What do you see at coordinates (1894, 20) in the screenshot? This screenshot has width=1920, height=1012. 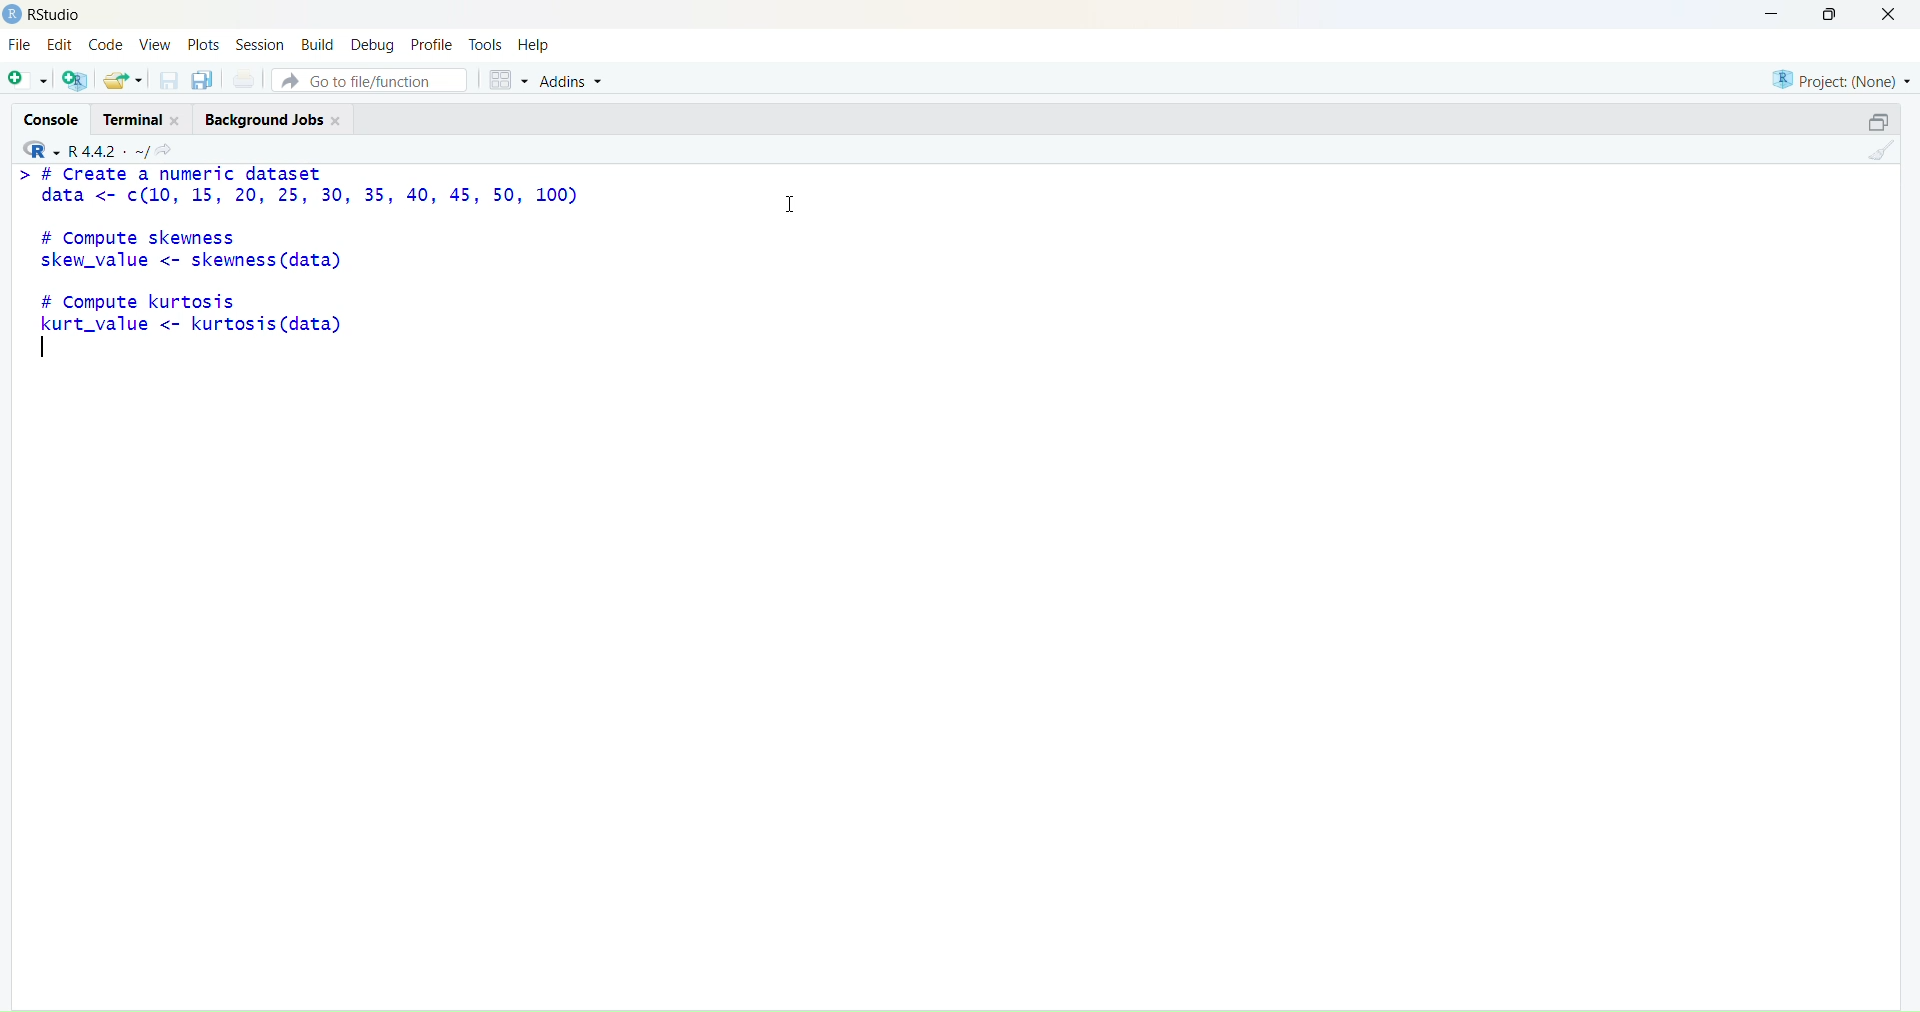 I see `Close` at bounding box center [1894, 20].